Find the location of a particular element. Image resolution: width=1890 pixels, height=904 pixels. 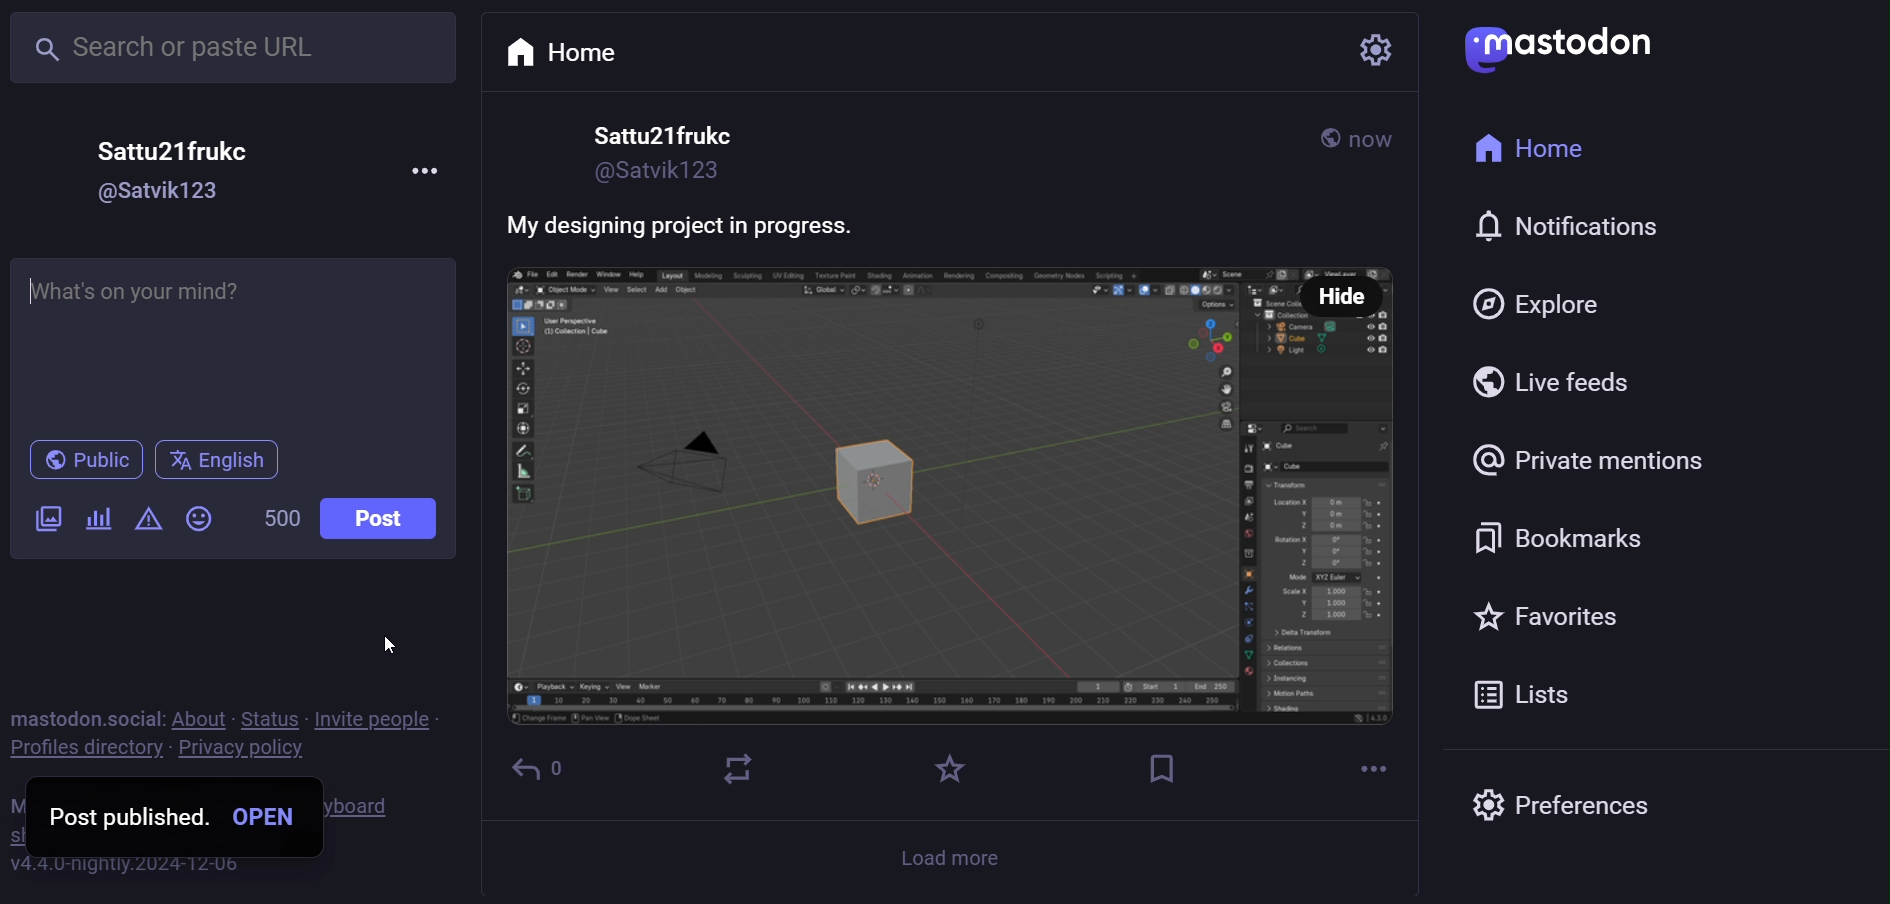

mastodon social is located at coordinates (81, 716).